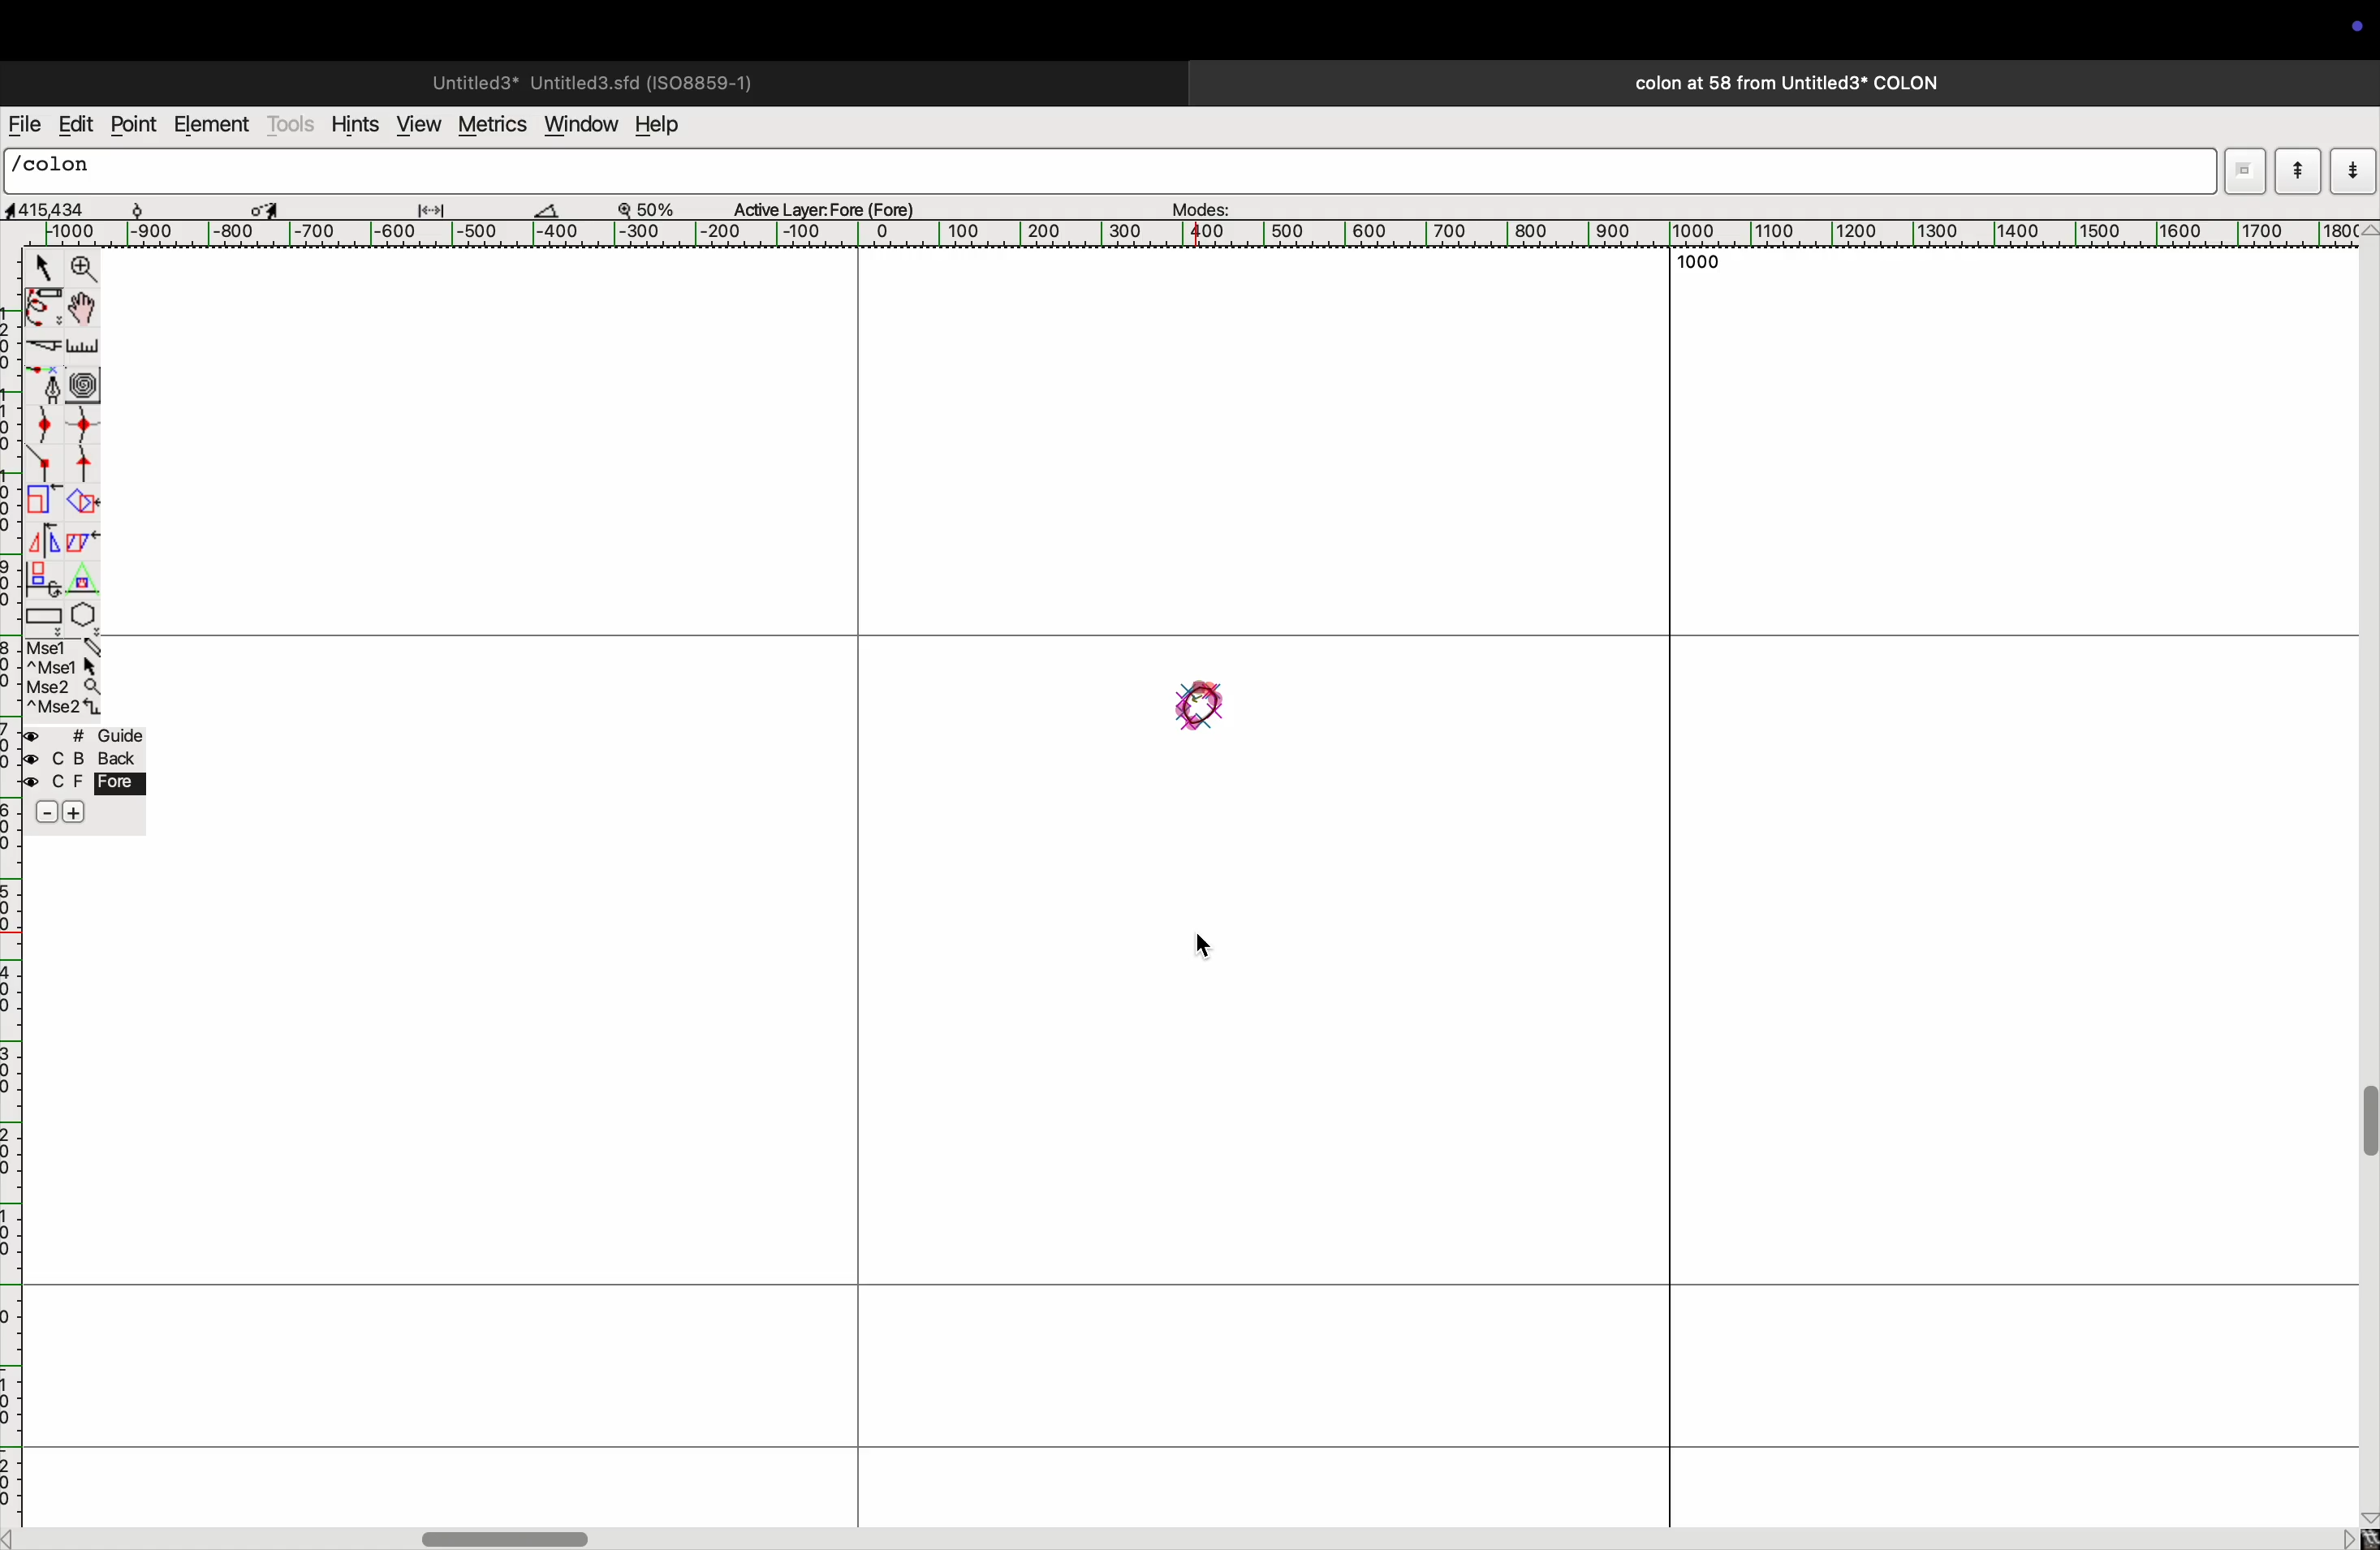  Describe the element at coordinates (439, 205) in the screenshot. I see `adjust` at that location.